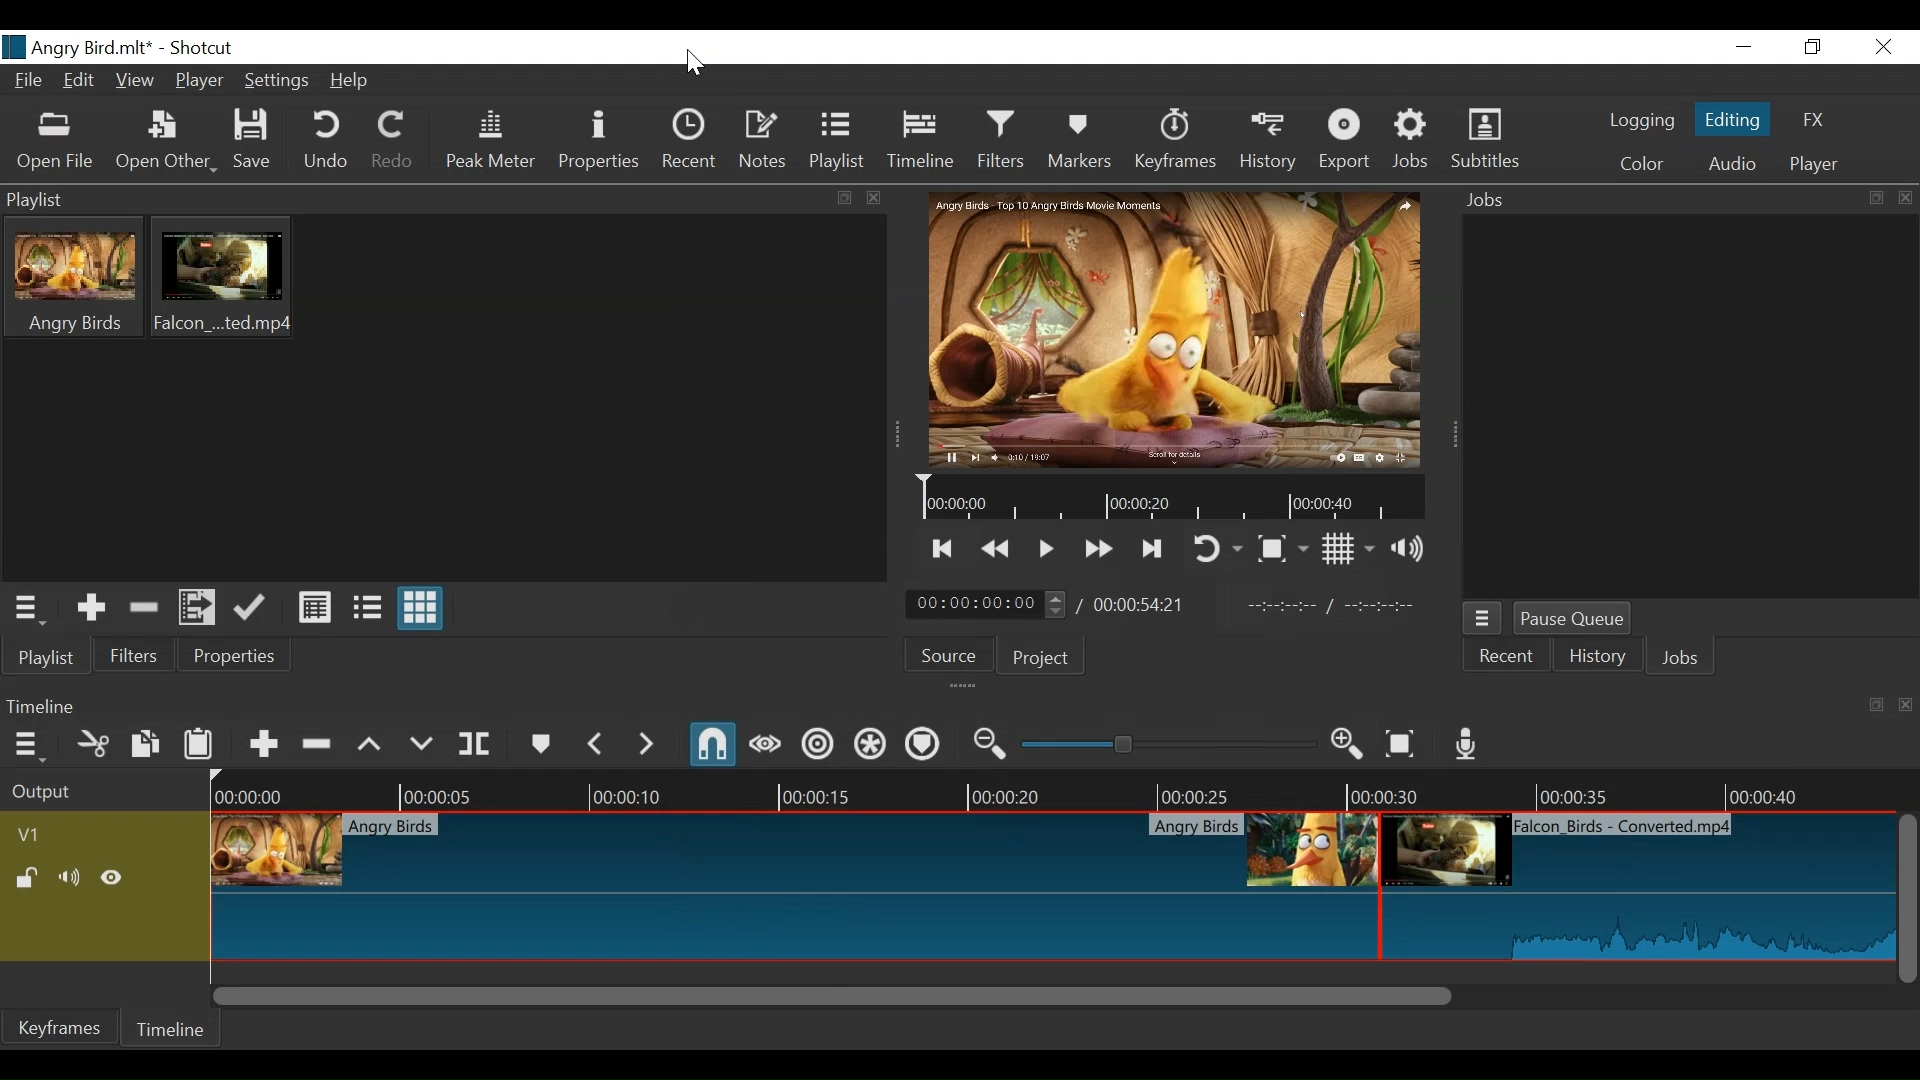 This screenshot has height=1080, width=1920. I want to click on Record audio, so click(1468, 744).